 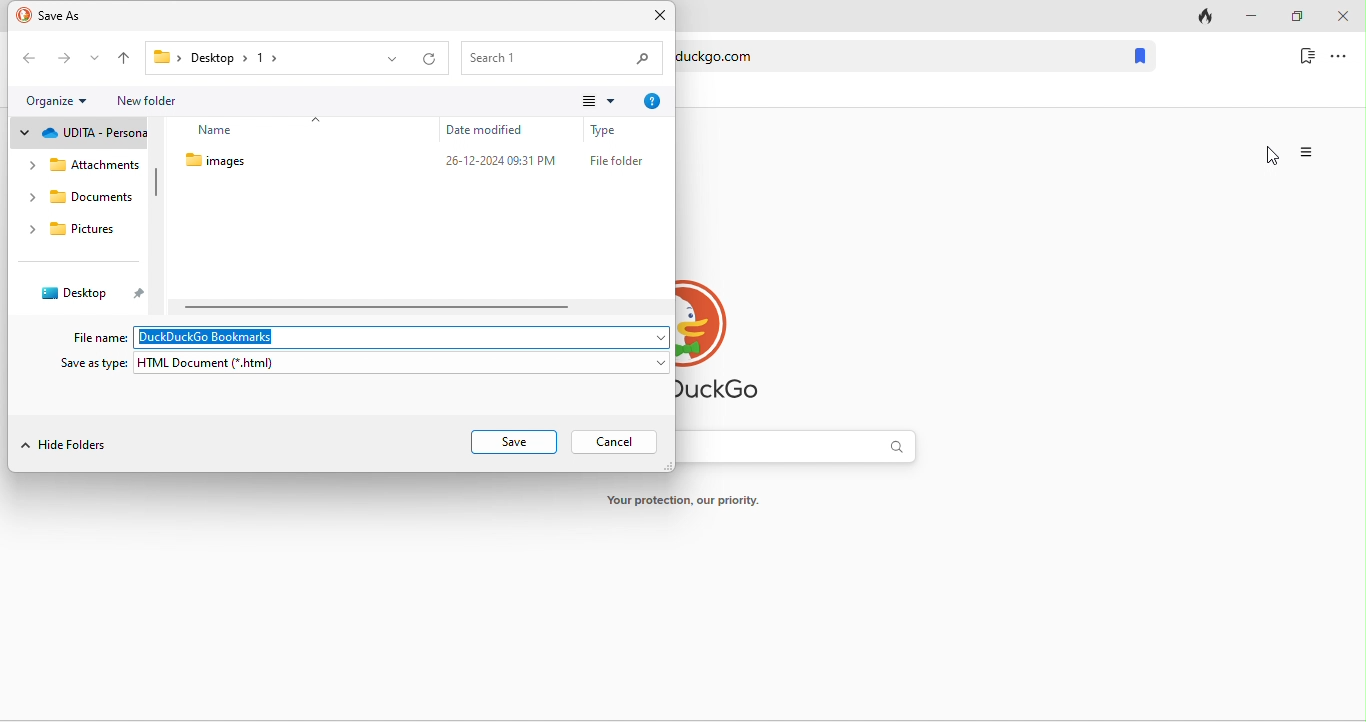 What do you see at coordinates (1252, 14) in the screenshot?
I see `minimize` at bounding box center [1252, 14].